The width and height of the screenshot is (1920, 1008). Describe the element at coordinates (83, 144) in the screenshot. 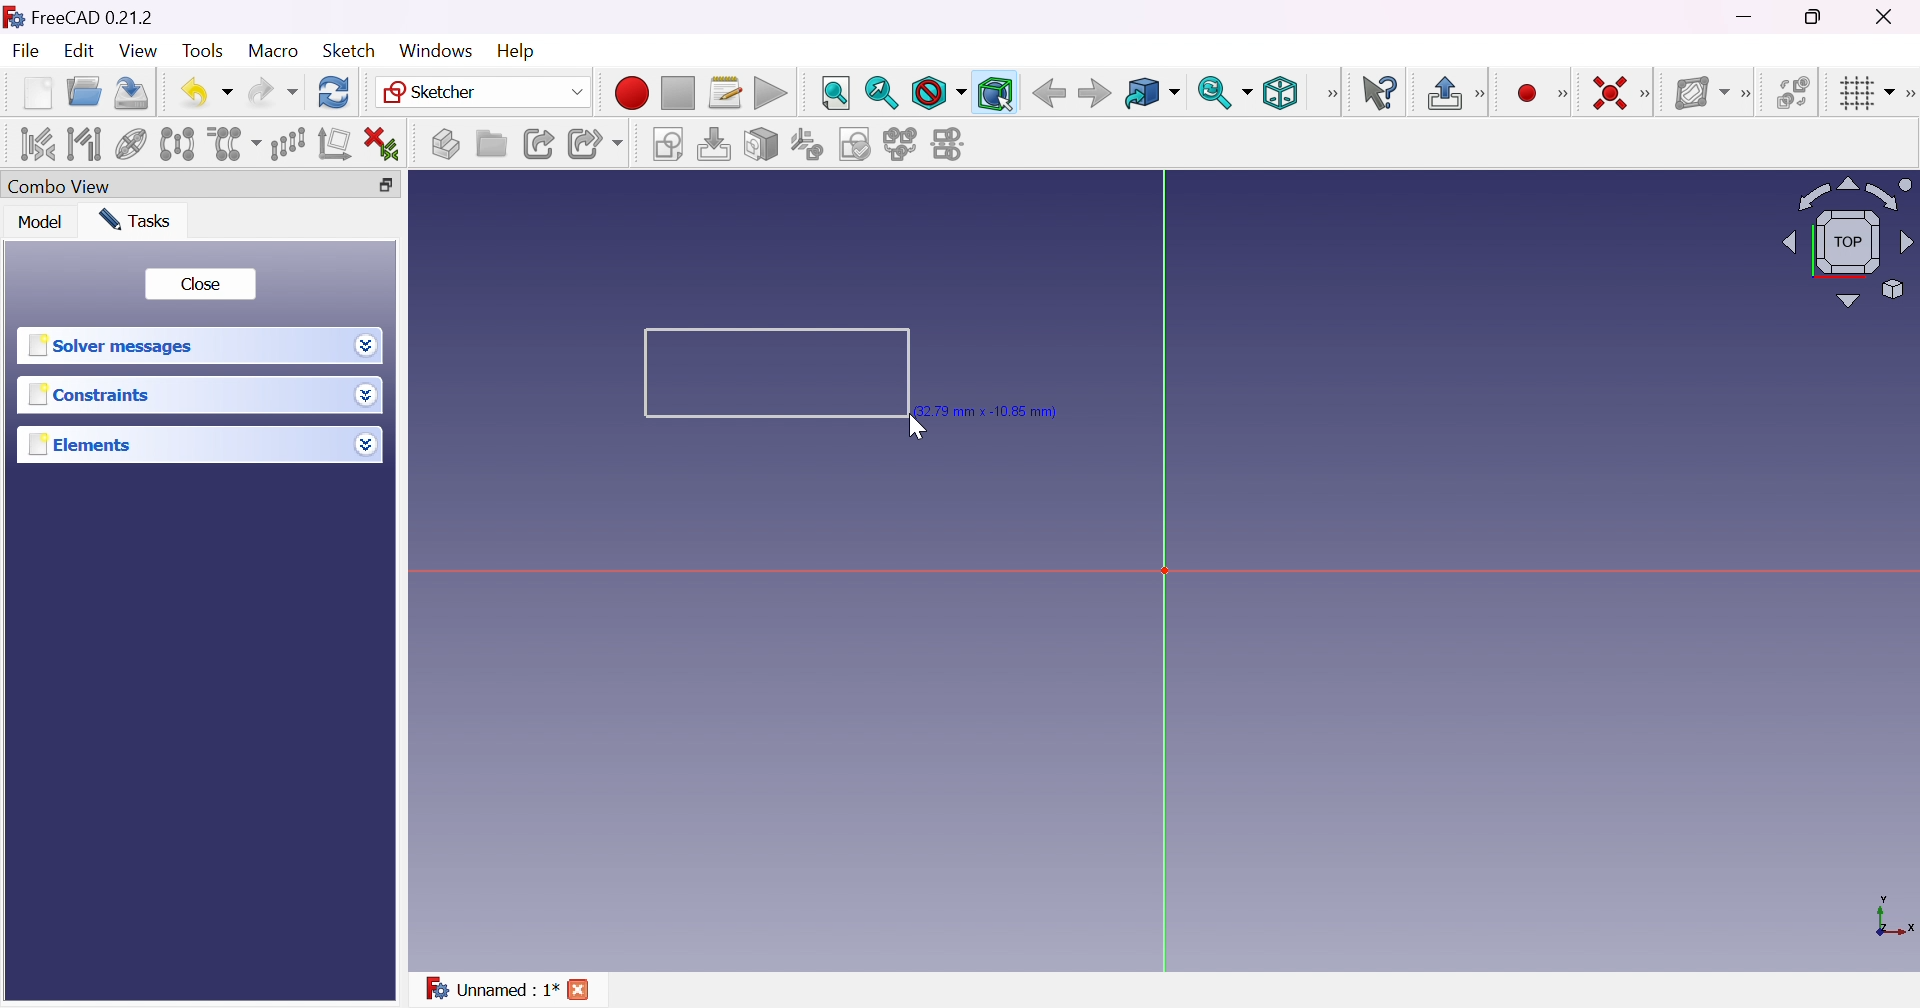

I see `Select associated geometry` at that location.